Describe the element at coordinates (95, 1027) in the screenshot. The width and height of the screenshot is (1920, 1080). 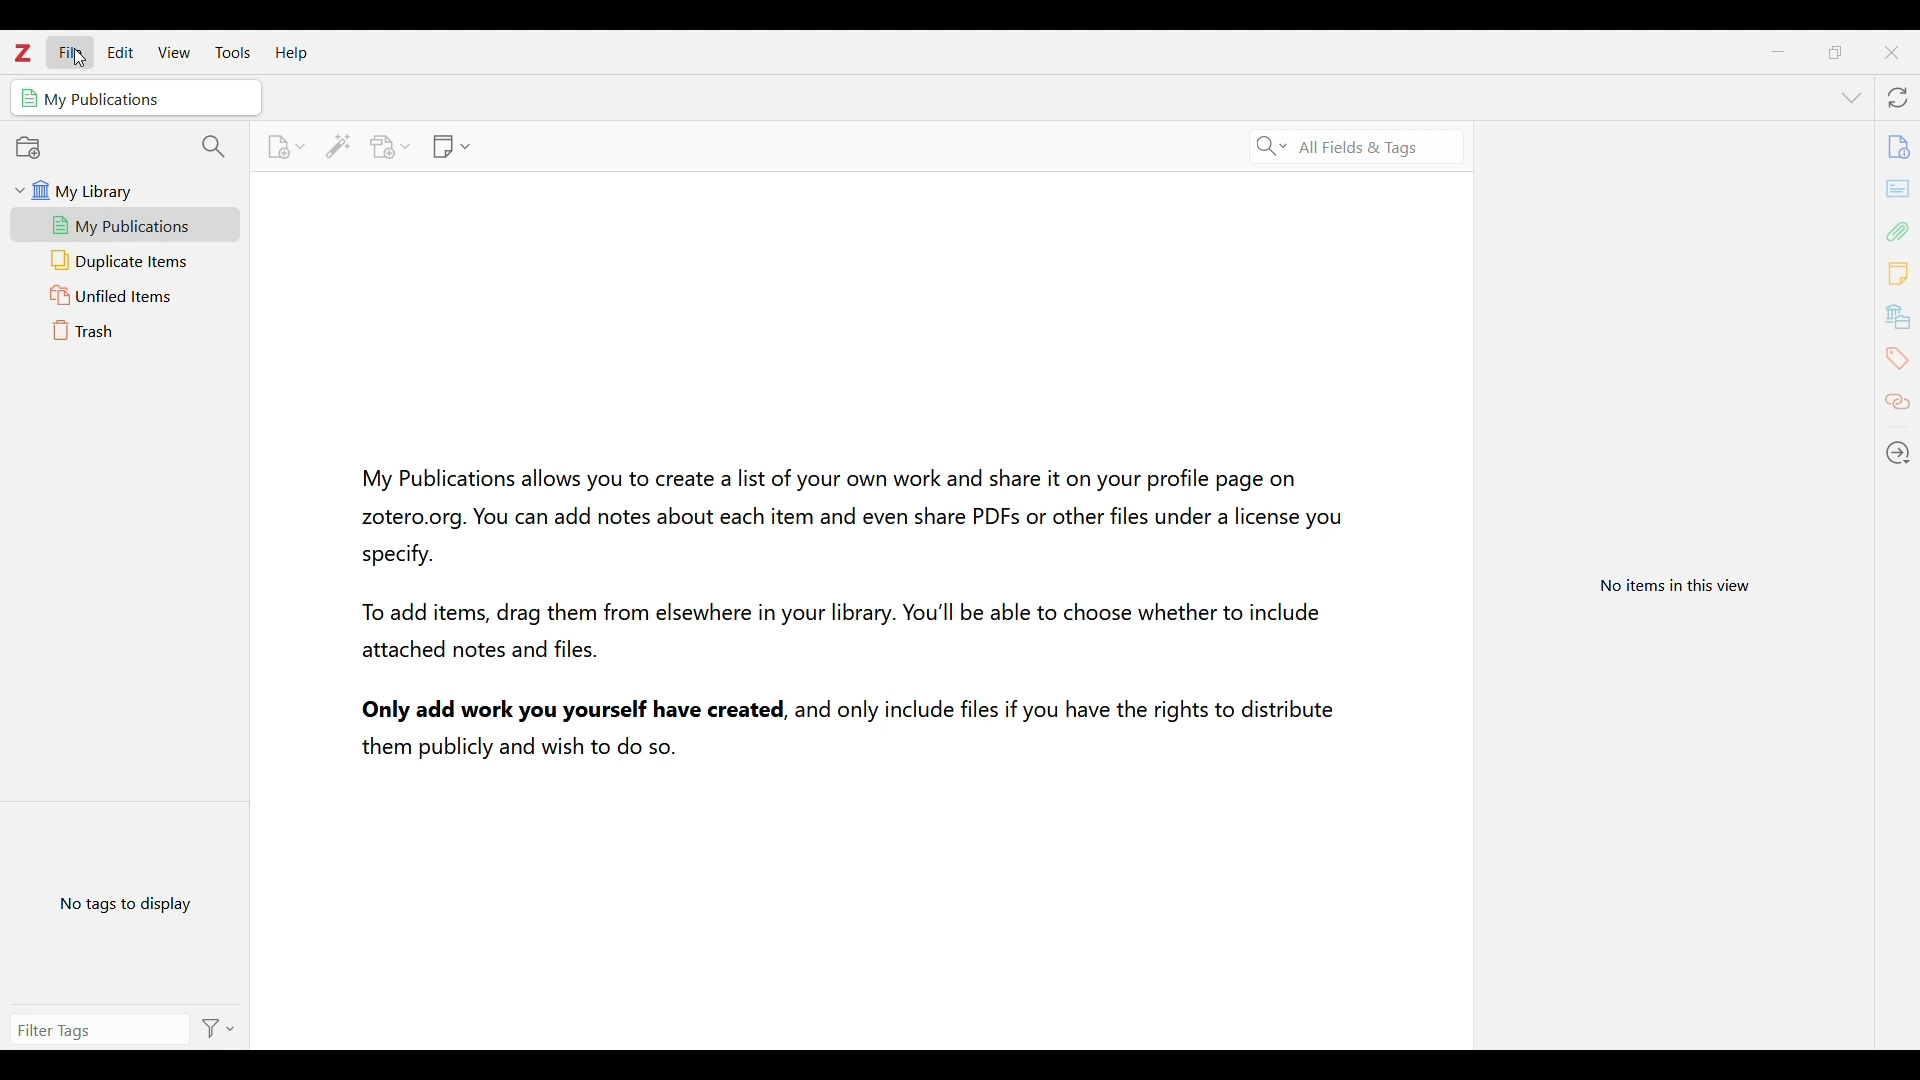
I see `Enter search manually` at that location.